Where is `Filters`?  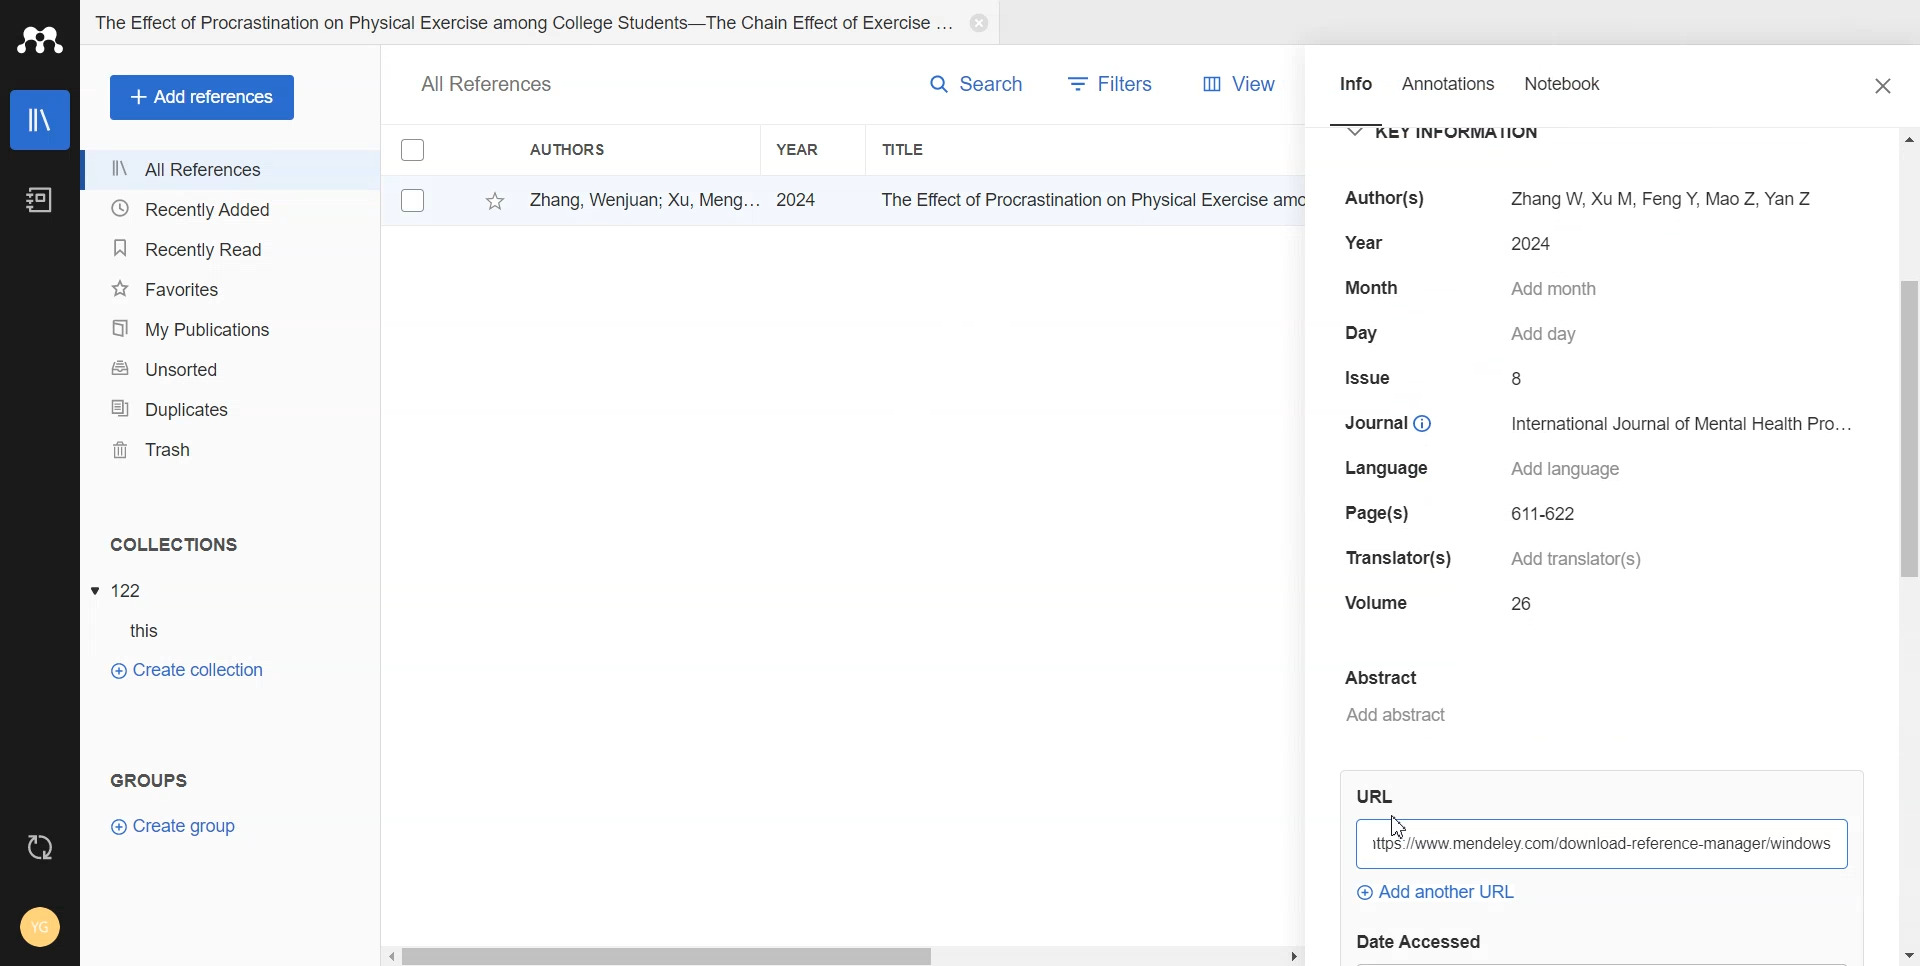 Filters is located at coordinates (1116, 83).